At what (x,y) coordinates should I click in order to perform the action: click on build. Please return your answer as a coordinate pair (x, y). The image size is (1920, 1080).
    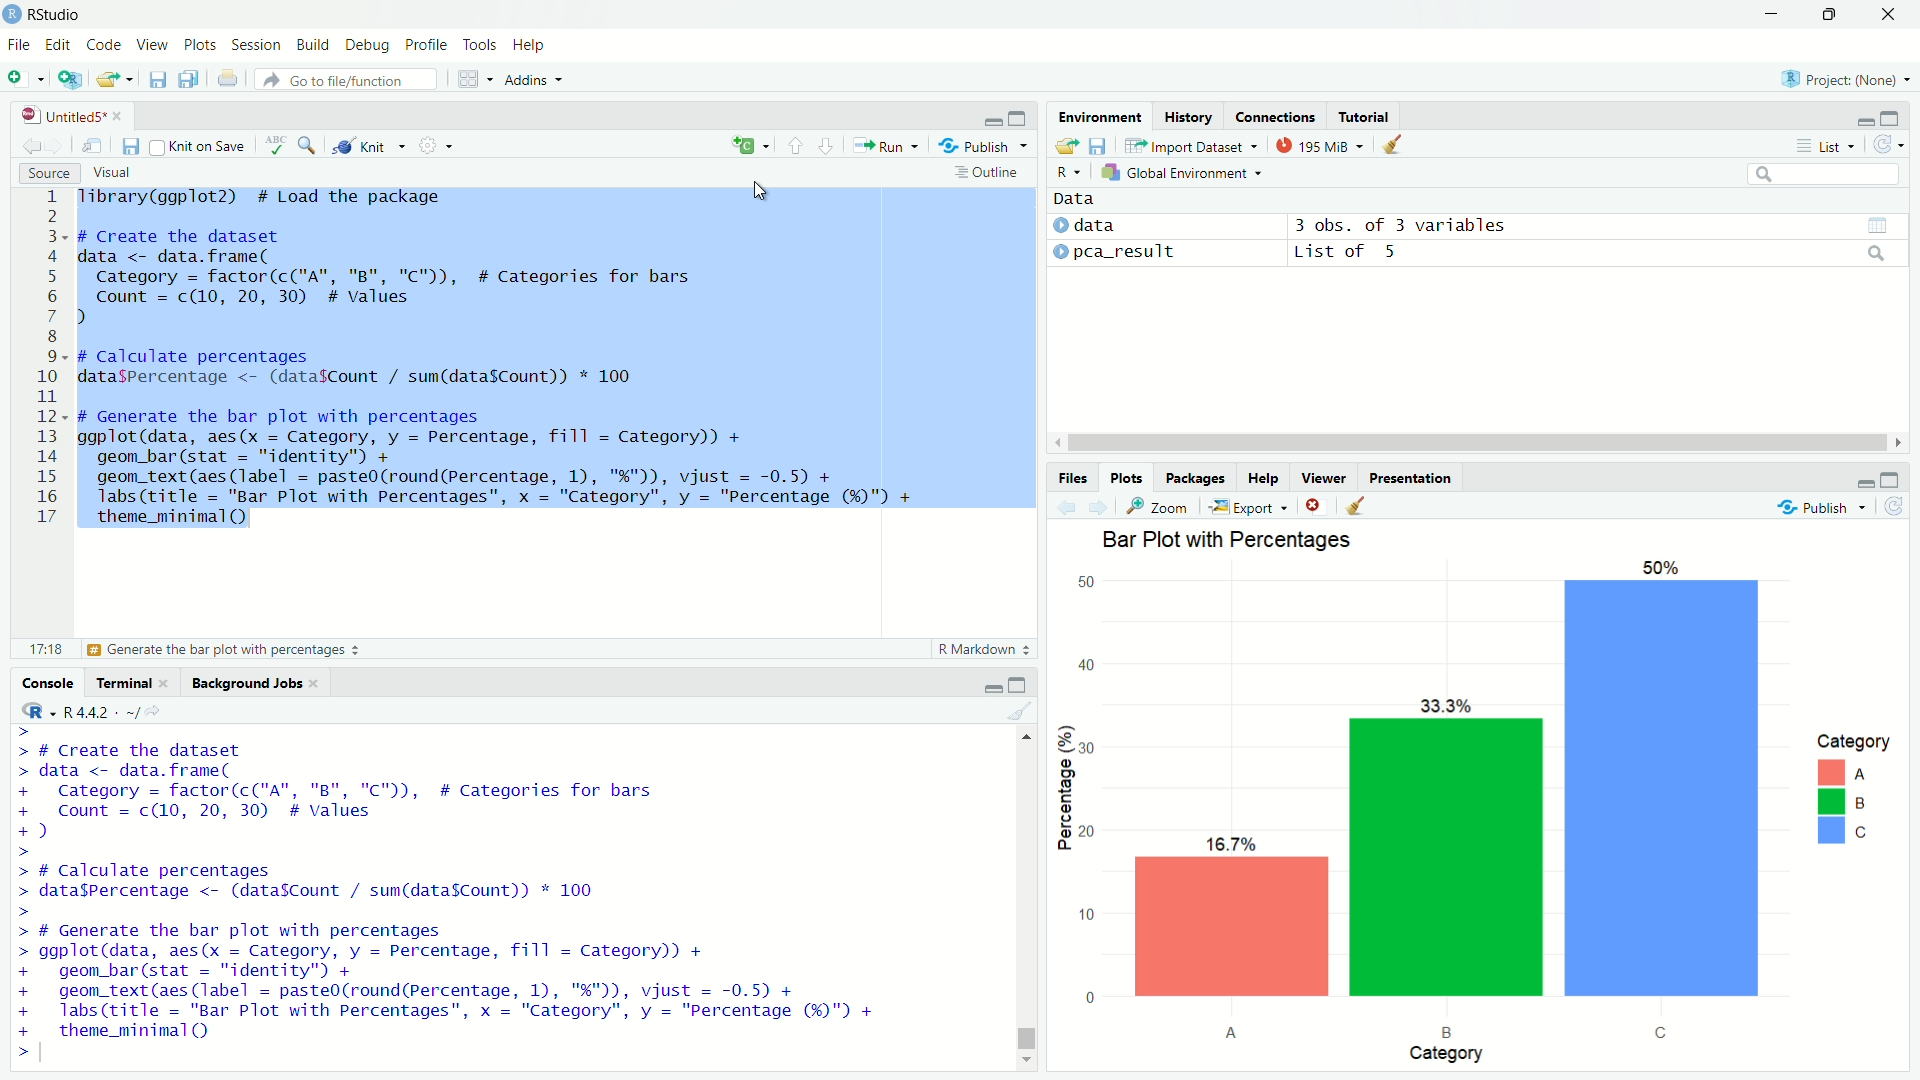
    Looking at the image, I should click on (318, 47).